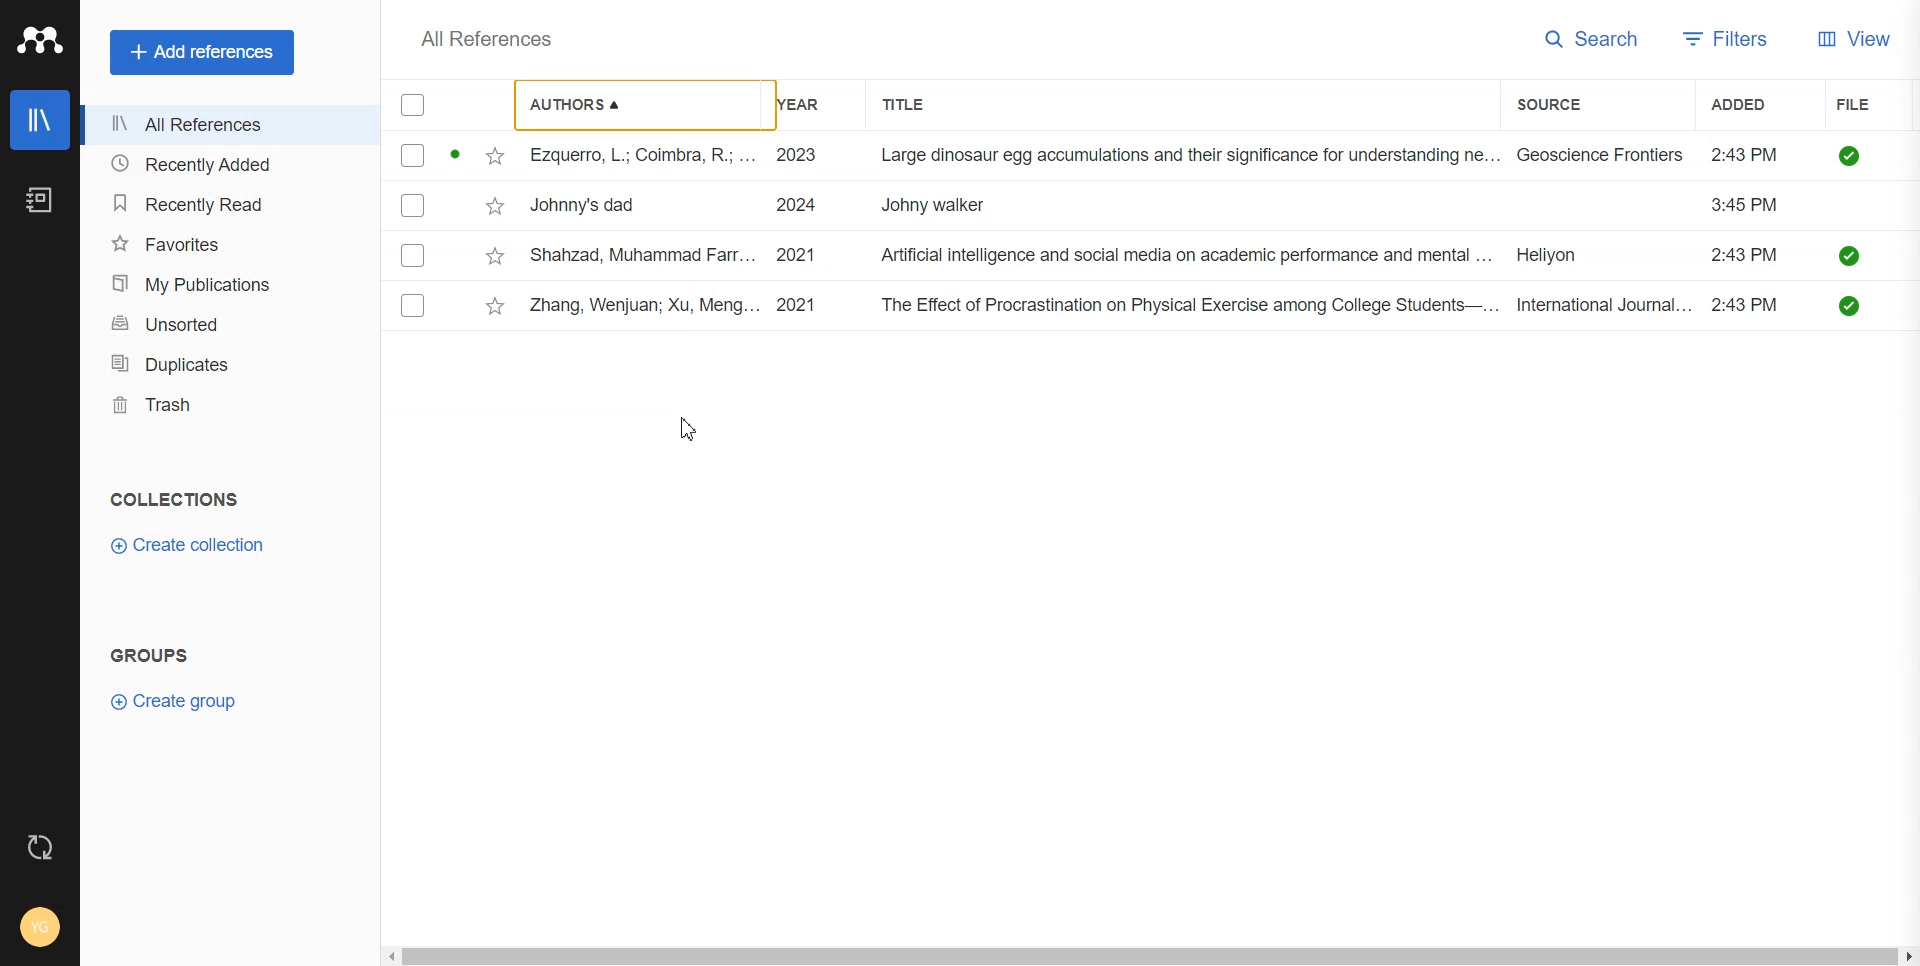  Describe the element at coordinates (222, 243) in the screenshot. I see `Favorites` at that location.